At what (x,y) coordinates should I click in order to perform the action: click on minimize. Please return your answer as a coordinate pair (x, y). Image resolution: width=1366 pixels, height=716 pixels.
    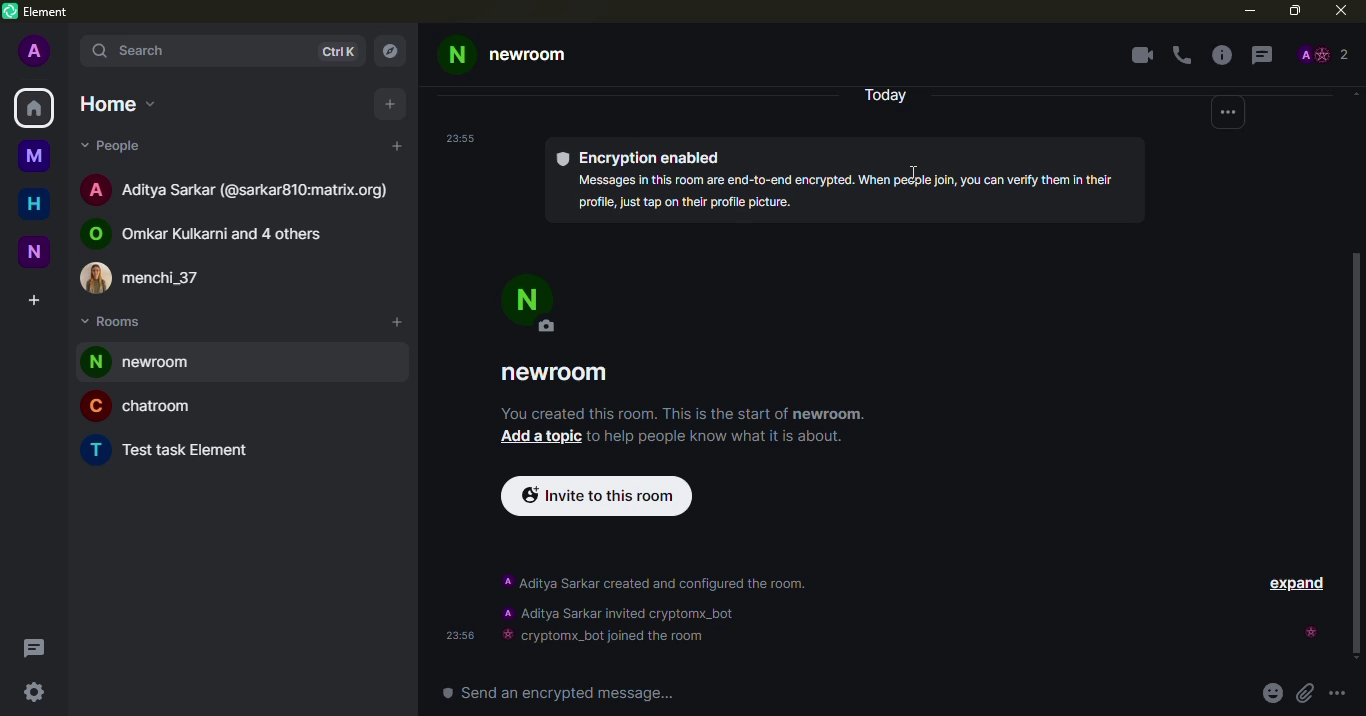
    Looking at the image, I should click on (1246, 12).